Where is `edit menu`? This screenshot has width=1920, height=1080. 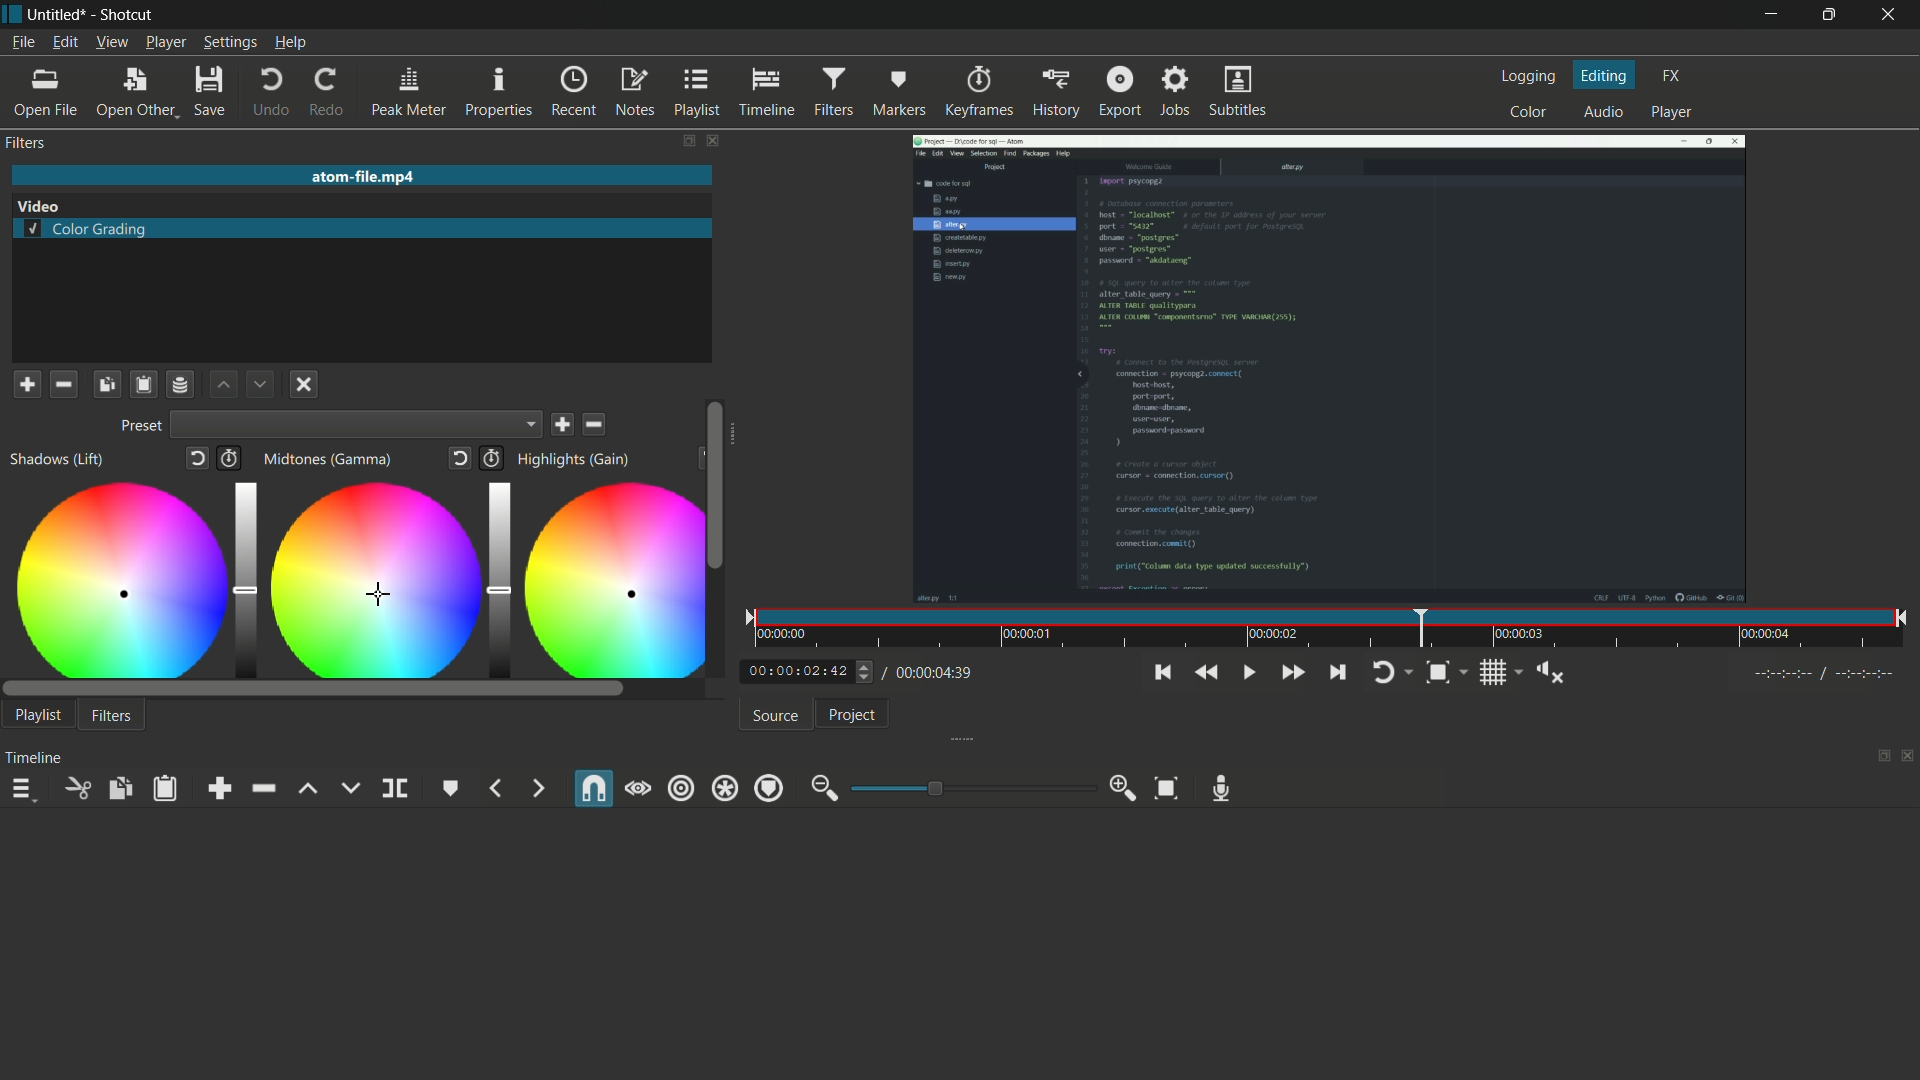
edit menu is located at coordinates (64, 41).